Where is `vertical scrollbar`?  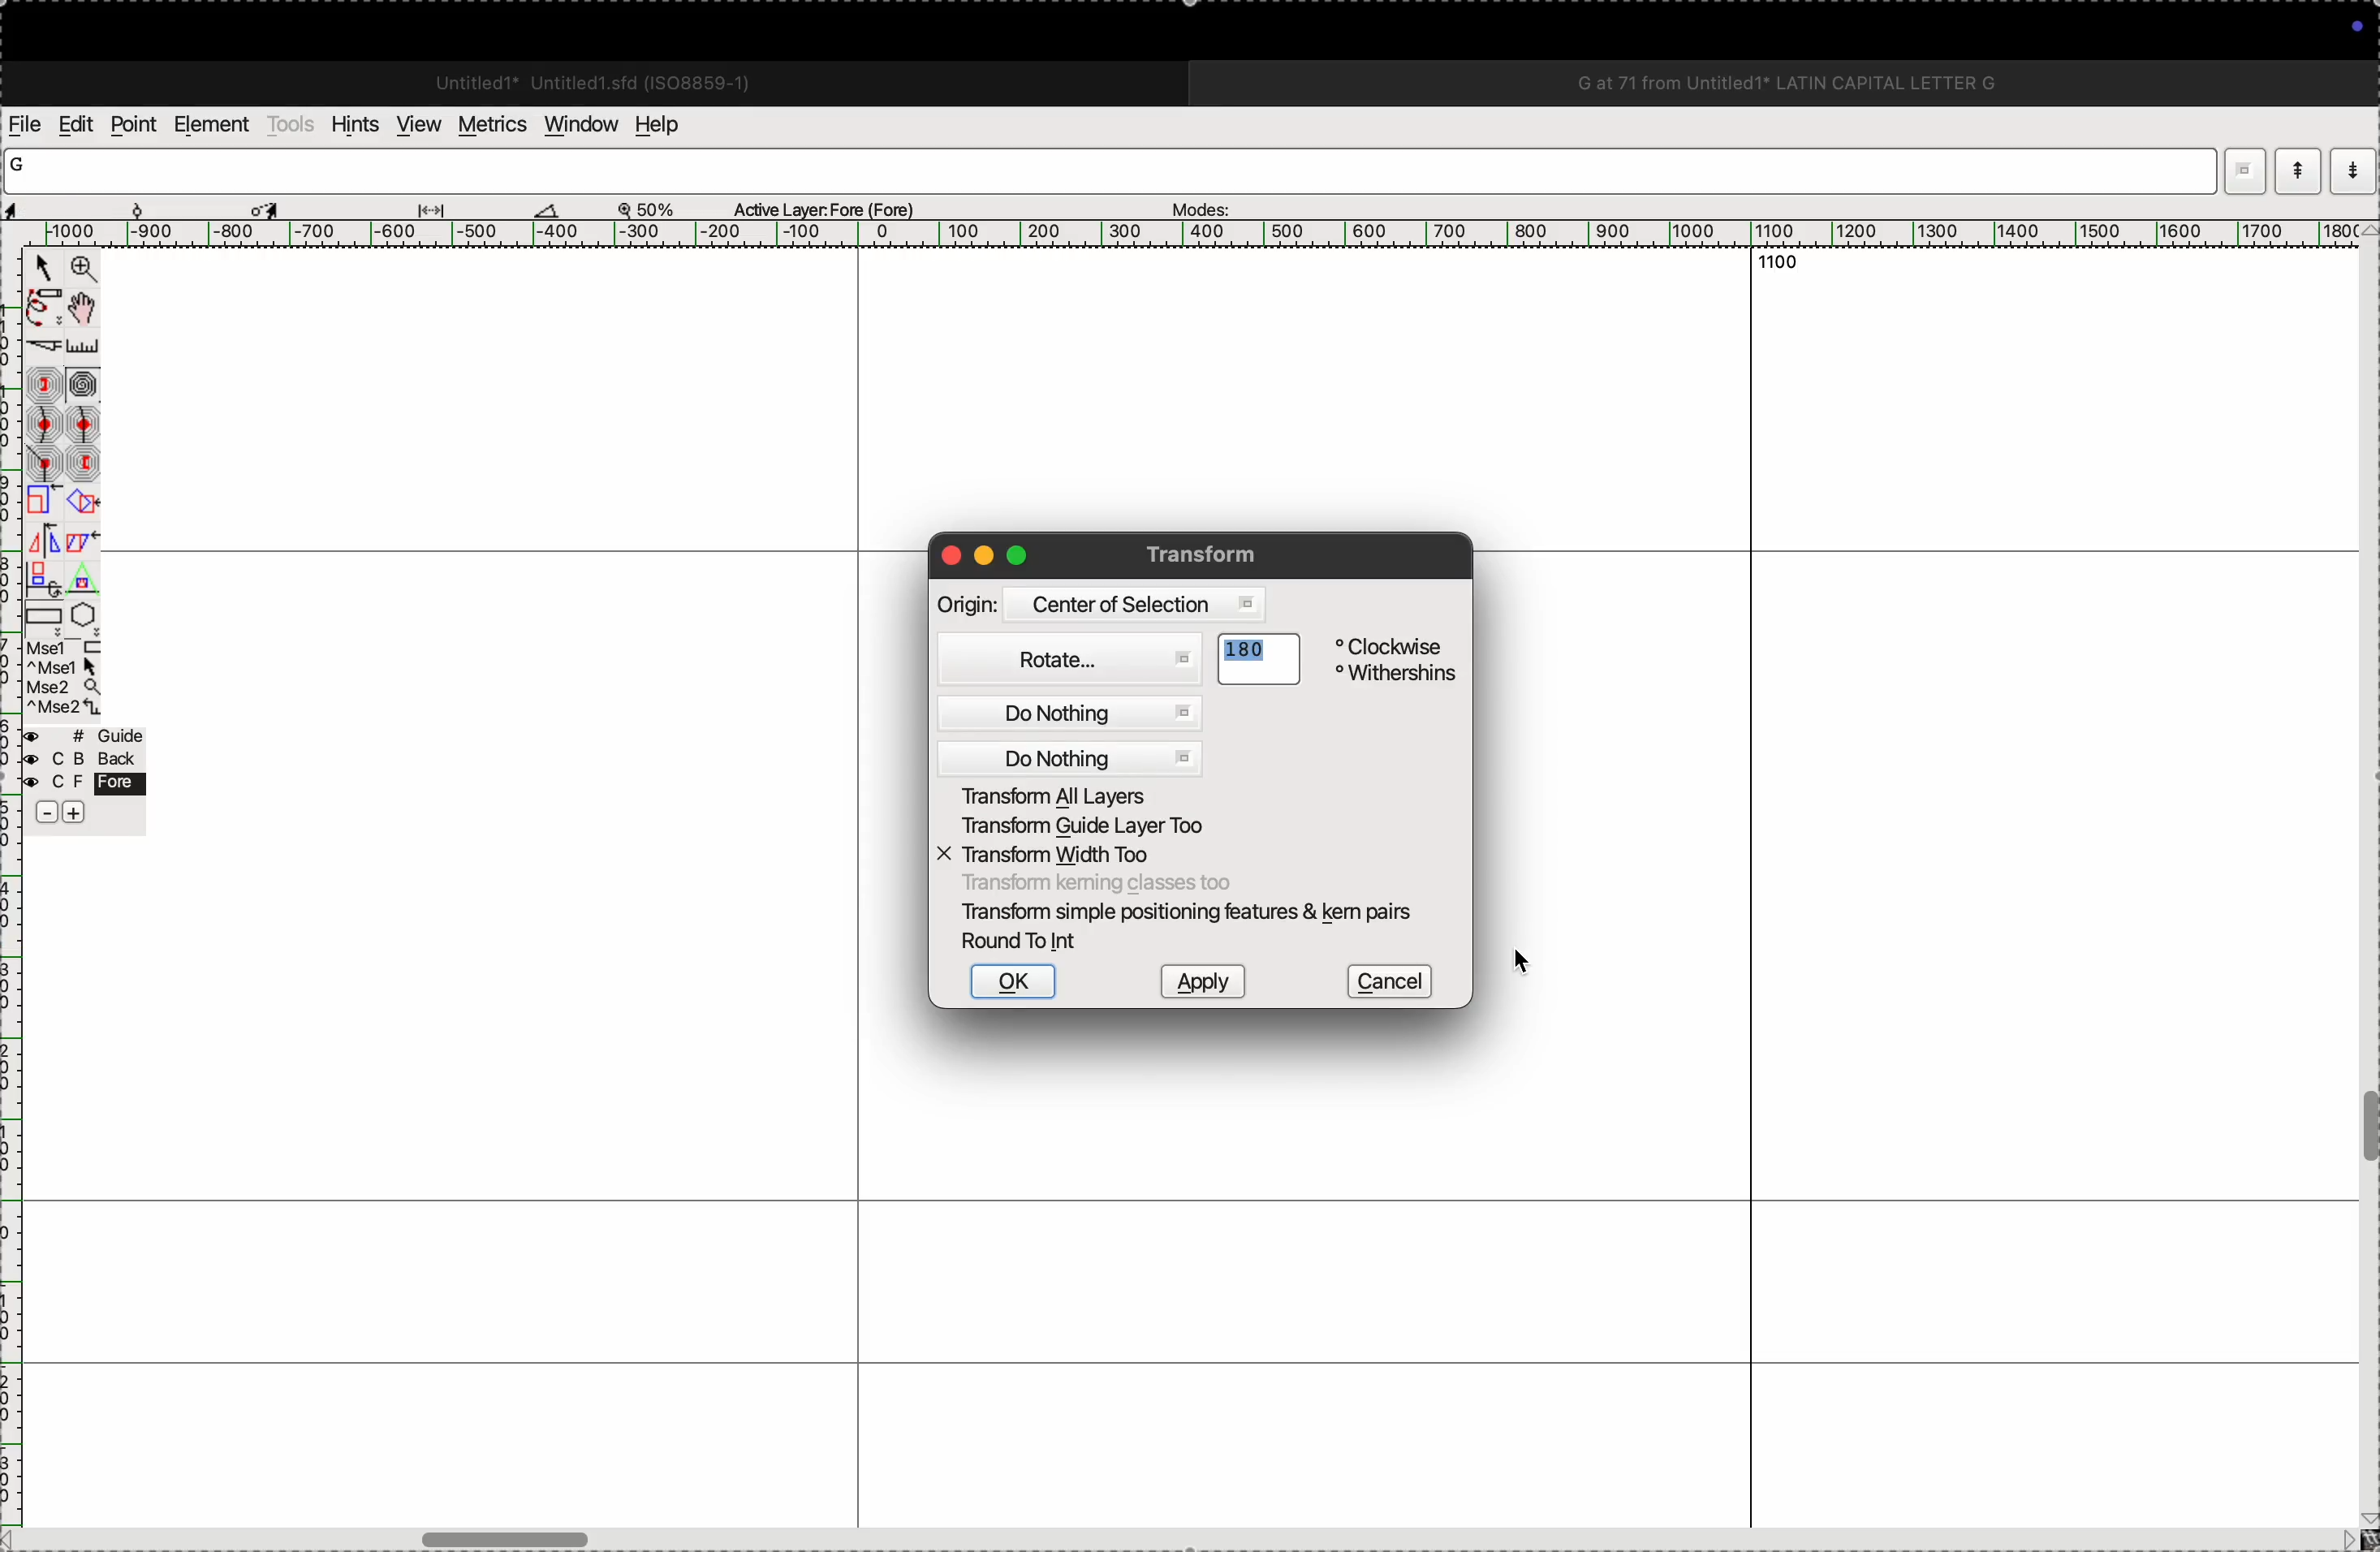 vertical scrollbar is located at coordinates (2364, 895).